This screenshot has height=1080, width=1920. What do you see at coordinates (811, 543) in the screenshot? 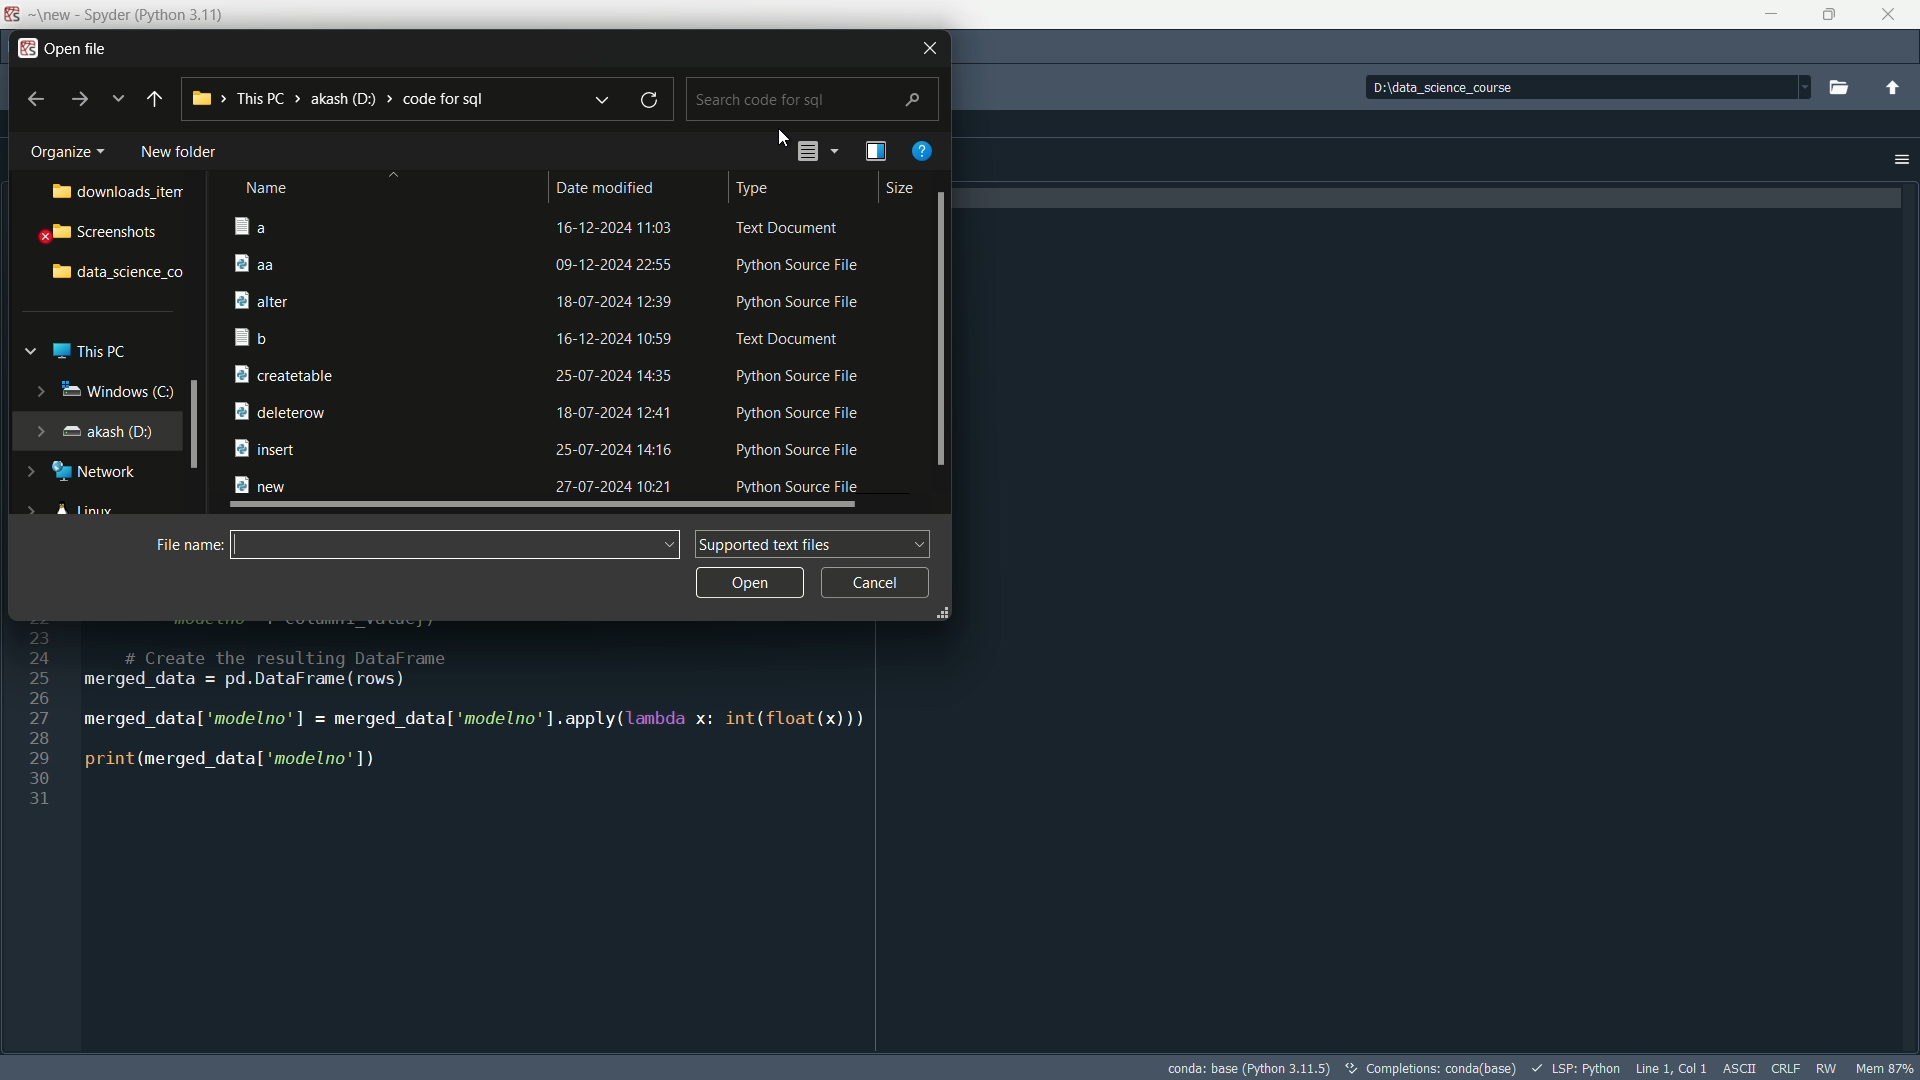
I see `supported text files` at bounding box center [811, 543].